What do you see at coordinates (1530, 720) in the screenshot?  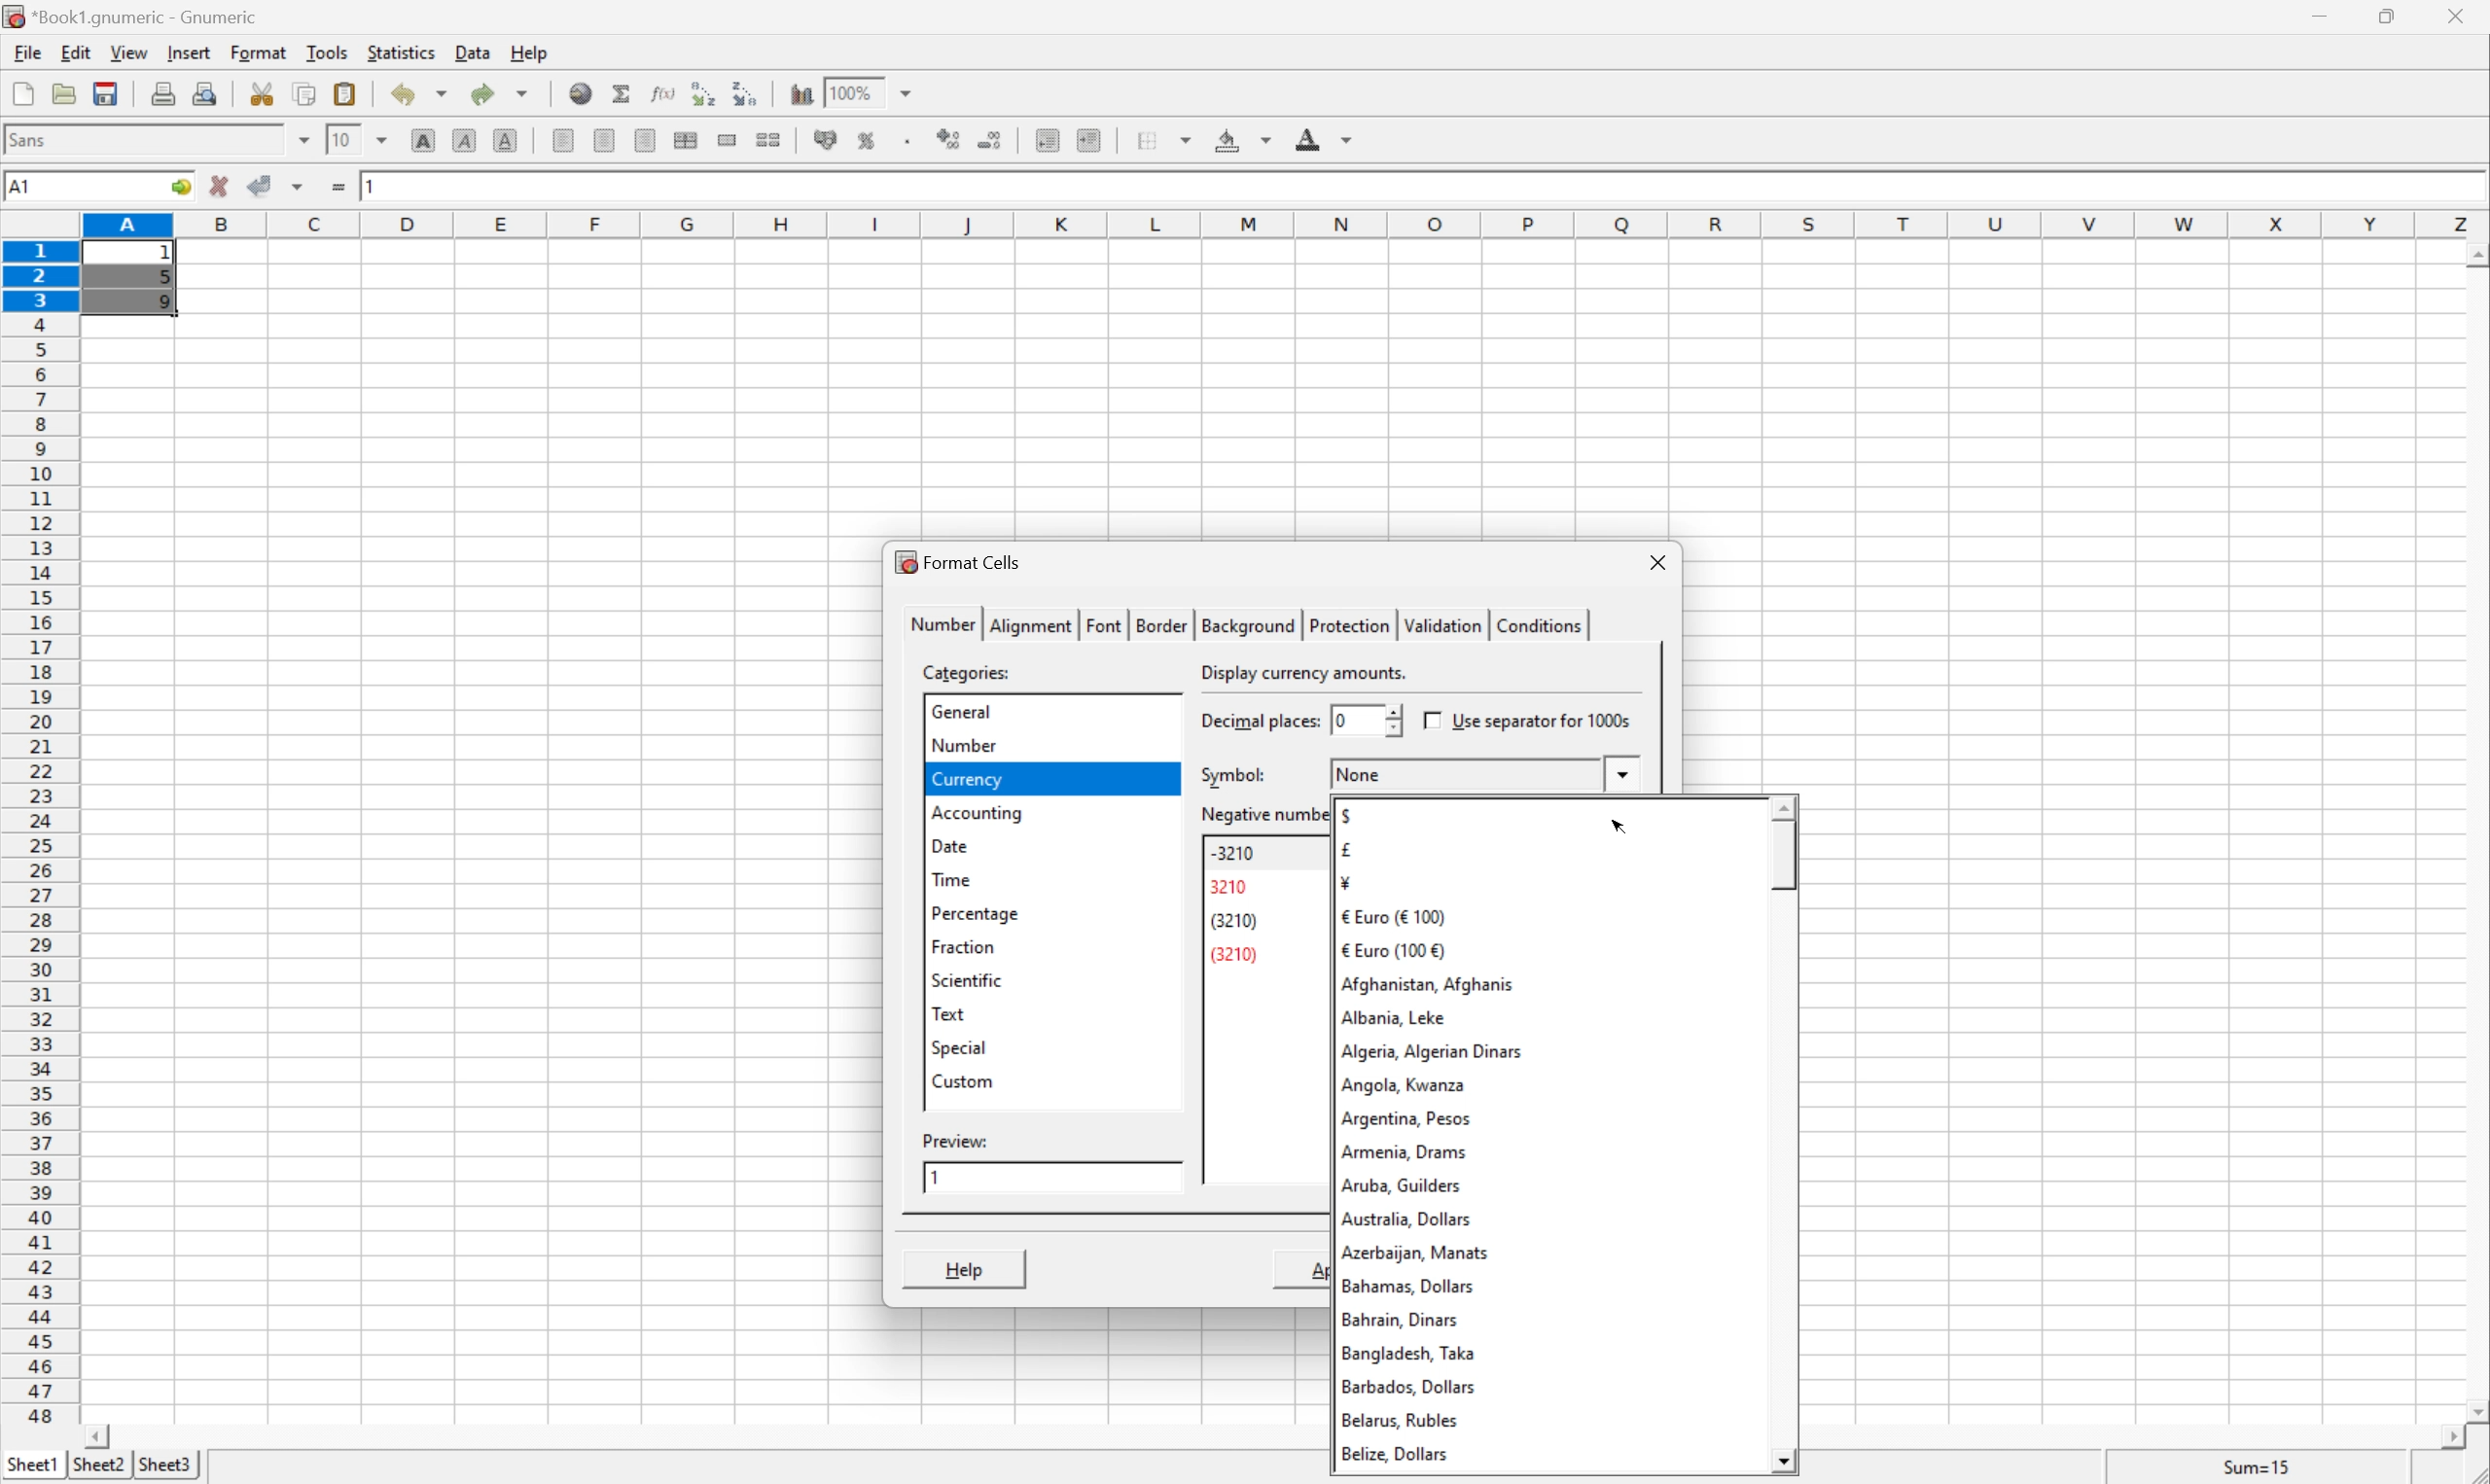 I see `use separator for 1000s` at bounding box center [1530, 720].